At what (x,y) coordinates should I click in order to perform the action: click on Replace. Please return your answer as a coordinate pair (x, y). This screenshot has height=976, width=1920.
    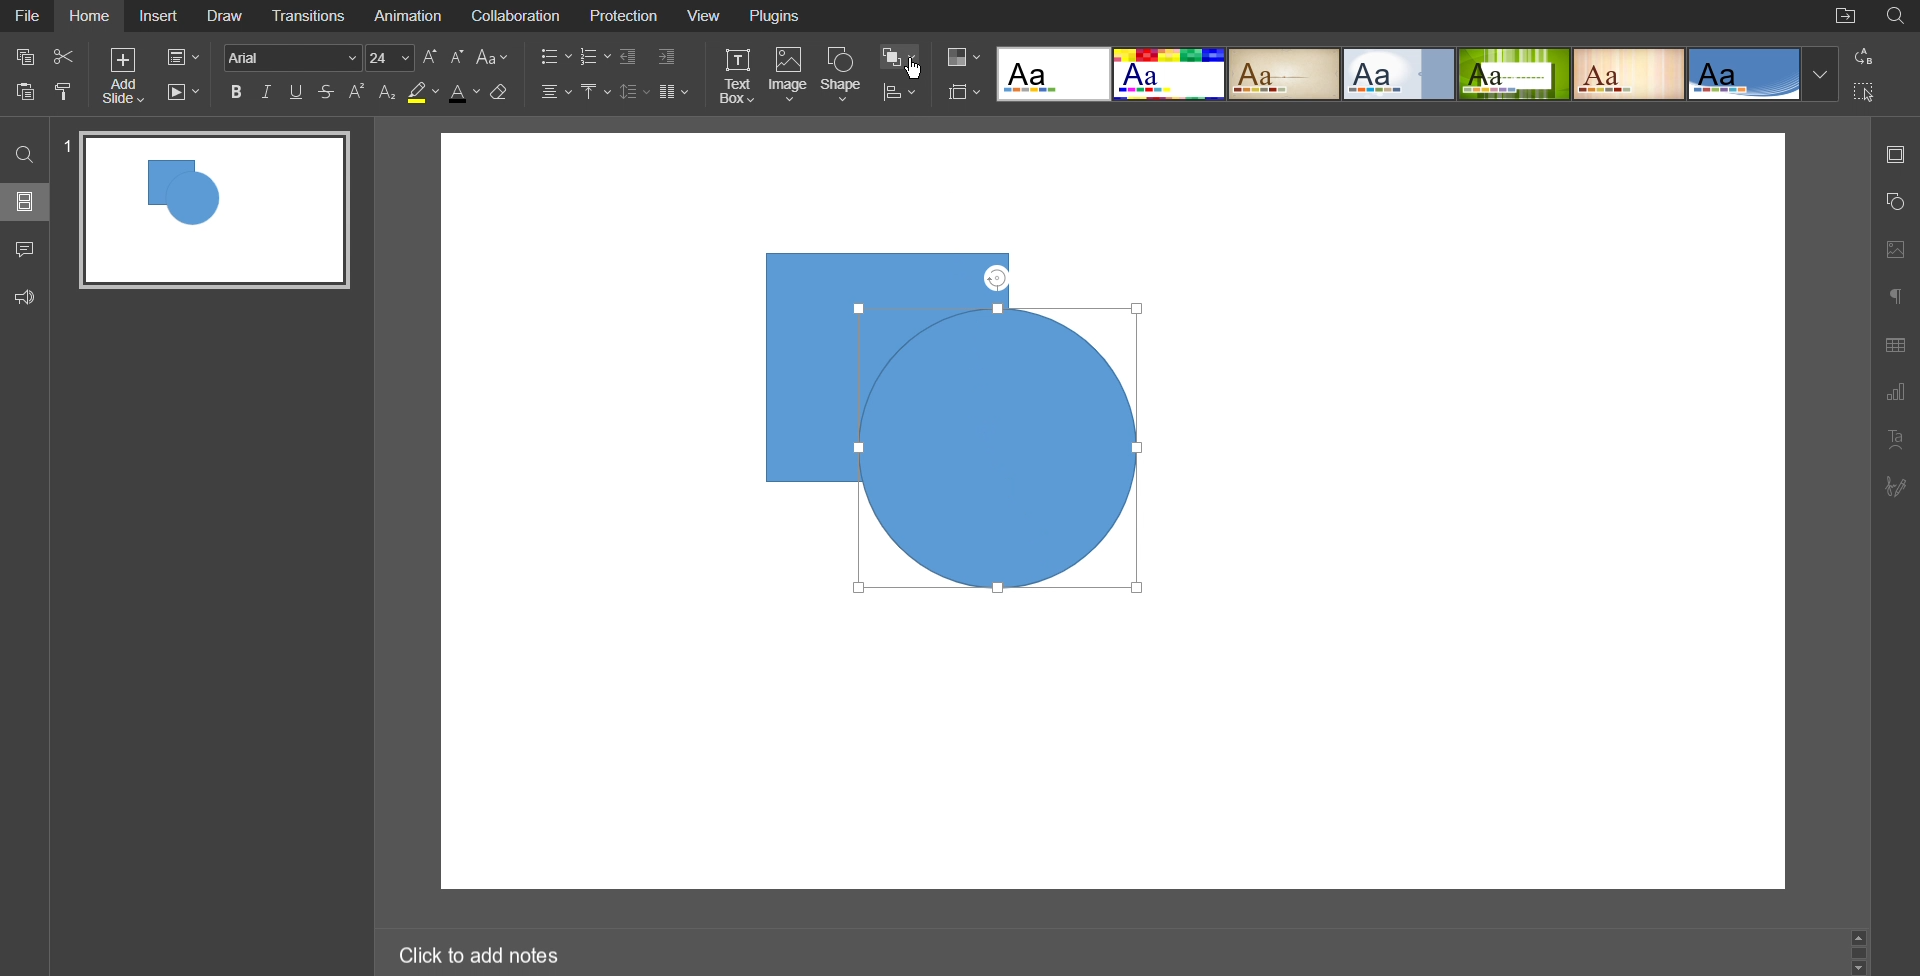
    Looking at the image, I should click on (1862, 56).